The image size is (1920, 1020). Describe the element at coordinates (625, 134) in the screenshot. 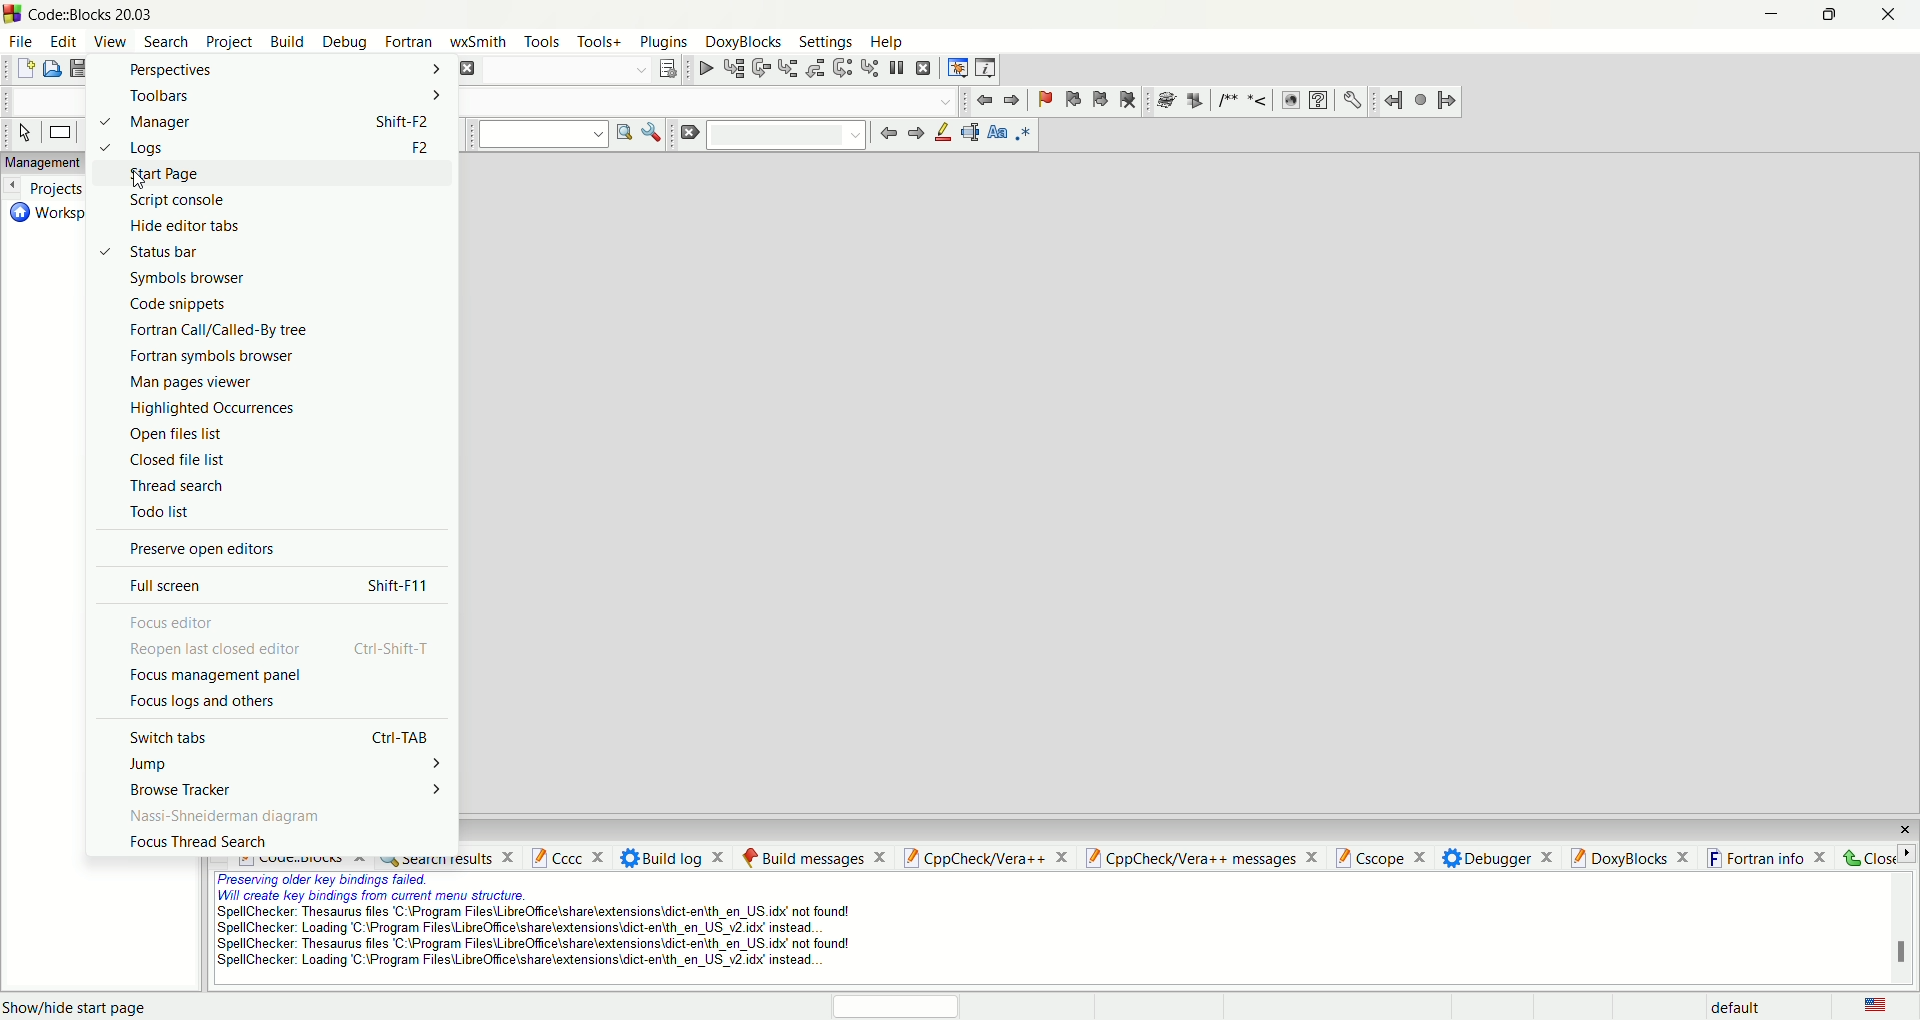

I see `run search` at that location.